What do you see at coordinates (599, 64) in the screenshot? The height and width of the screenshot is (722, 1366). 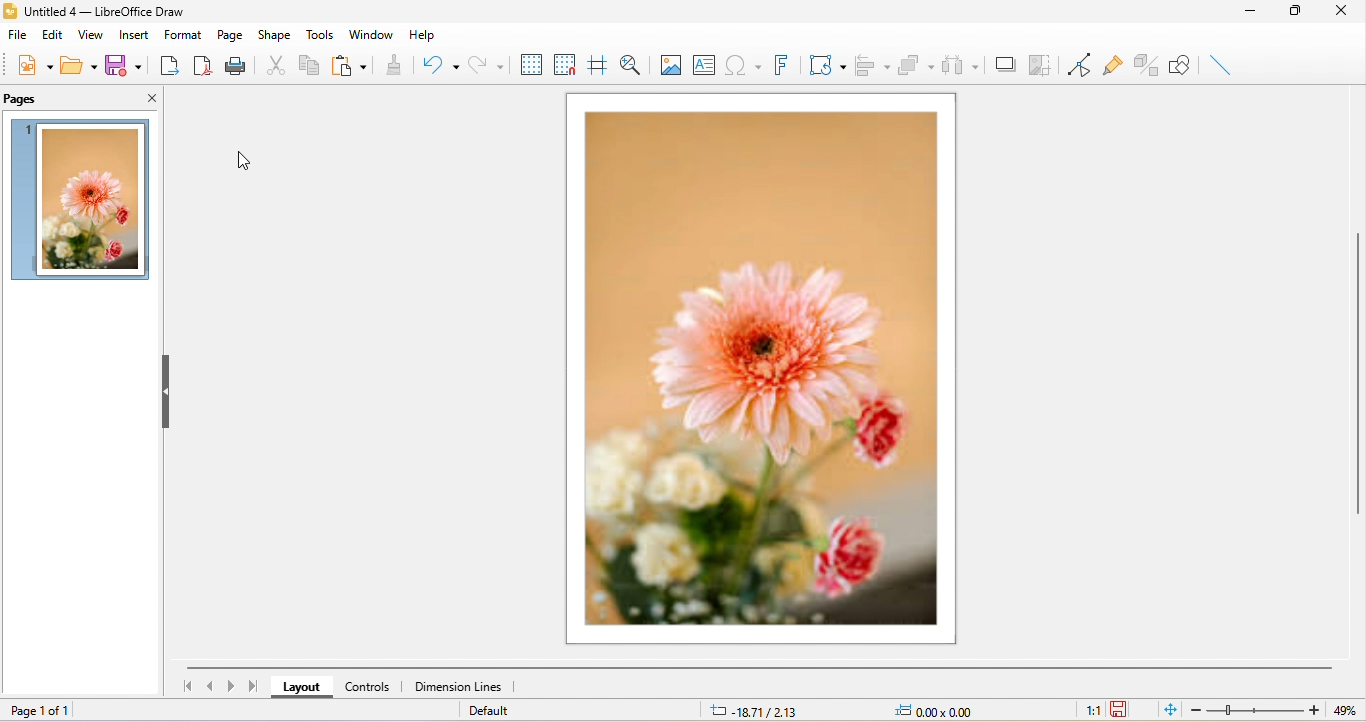 I see `helpline while moving` at bounding box center [599, 64].